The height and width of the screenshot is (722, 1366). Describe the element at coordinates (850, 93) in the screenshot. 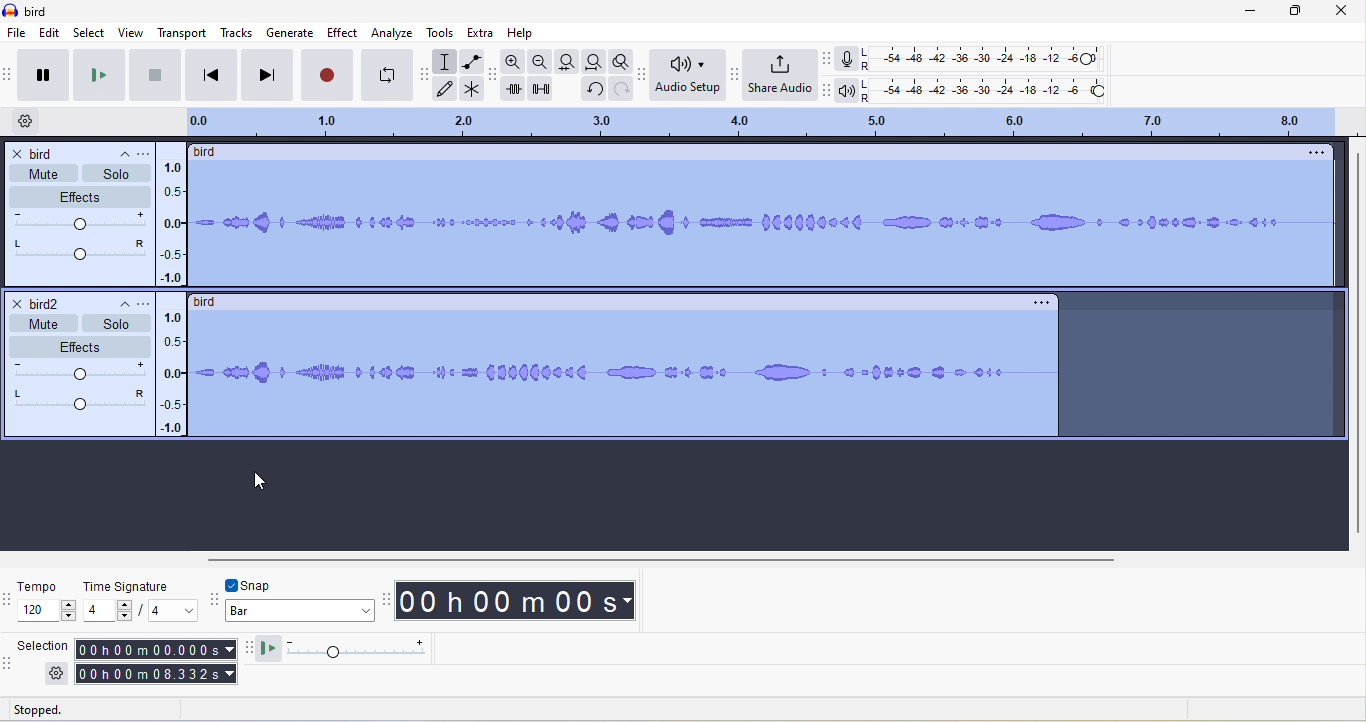

I see `playback meter` at that location.